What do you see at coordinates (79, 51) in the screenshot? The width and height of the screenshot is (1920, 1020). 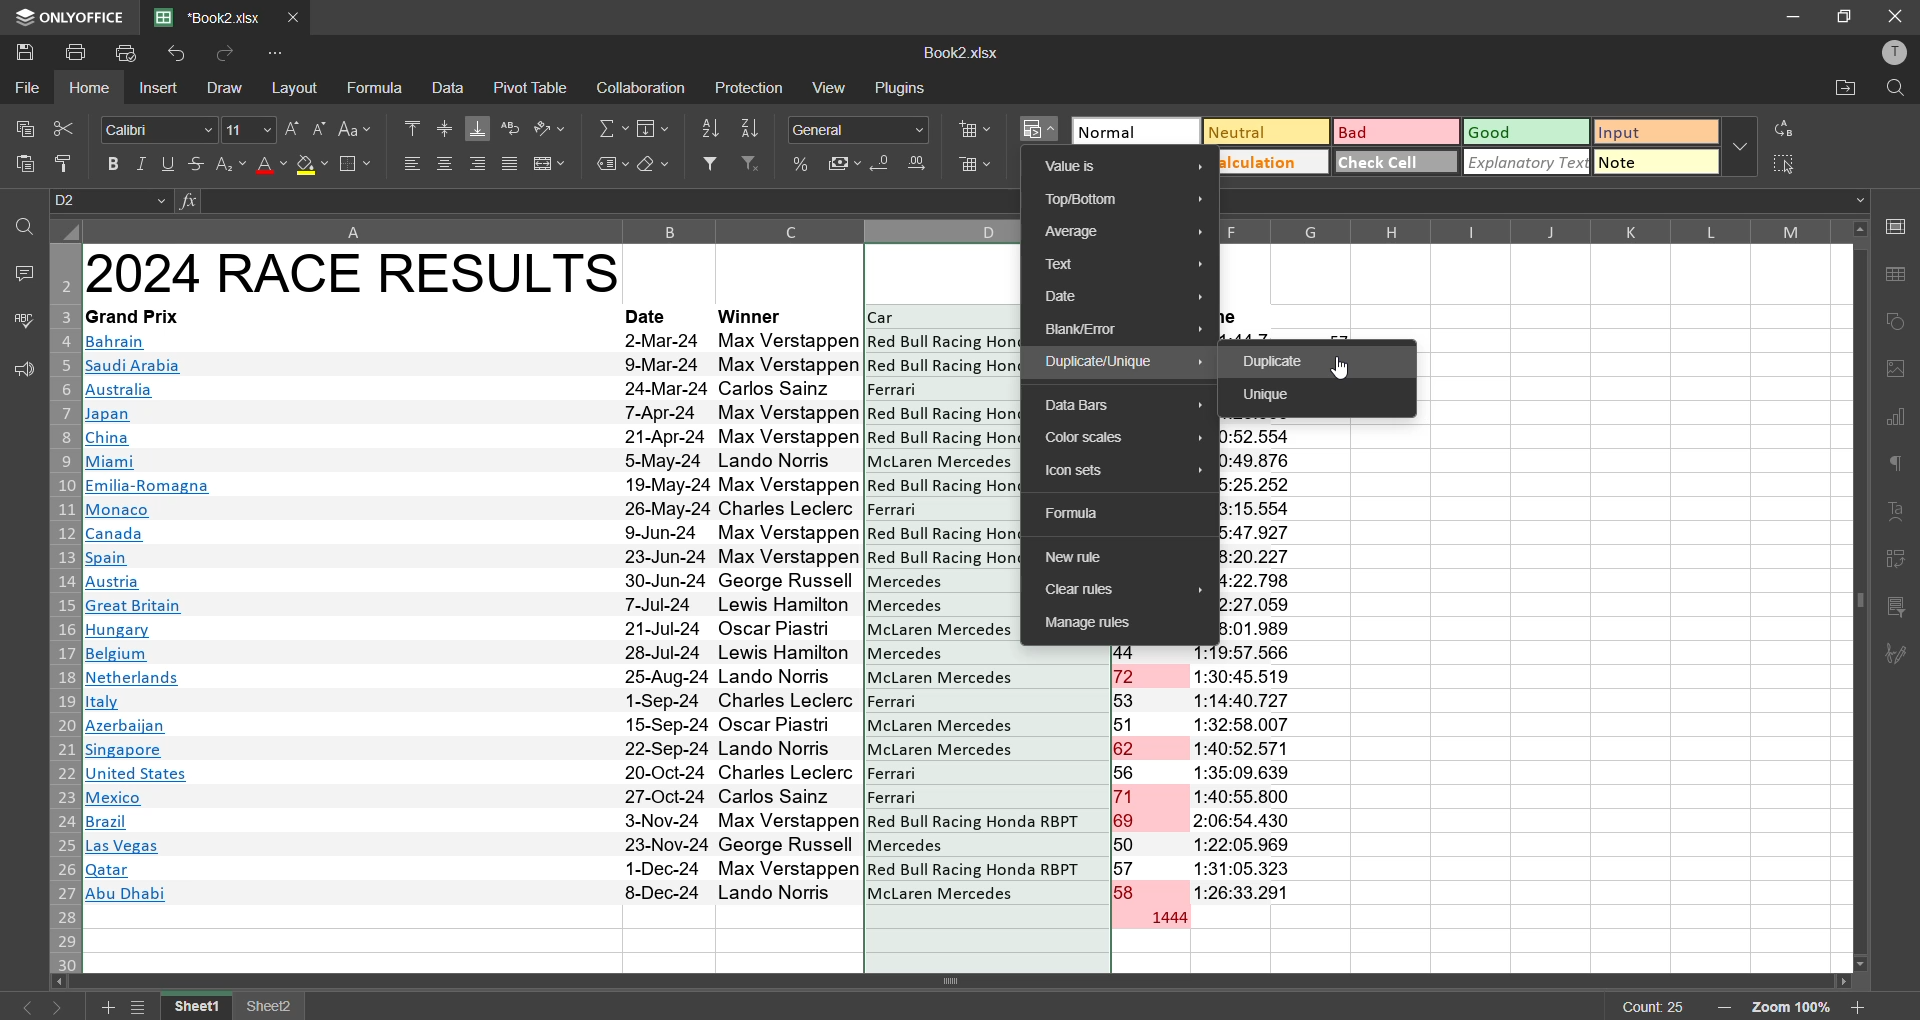 I see `print` at bounding box center [79, 51].